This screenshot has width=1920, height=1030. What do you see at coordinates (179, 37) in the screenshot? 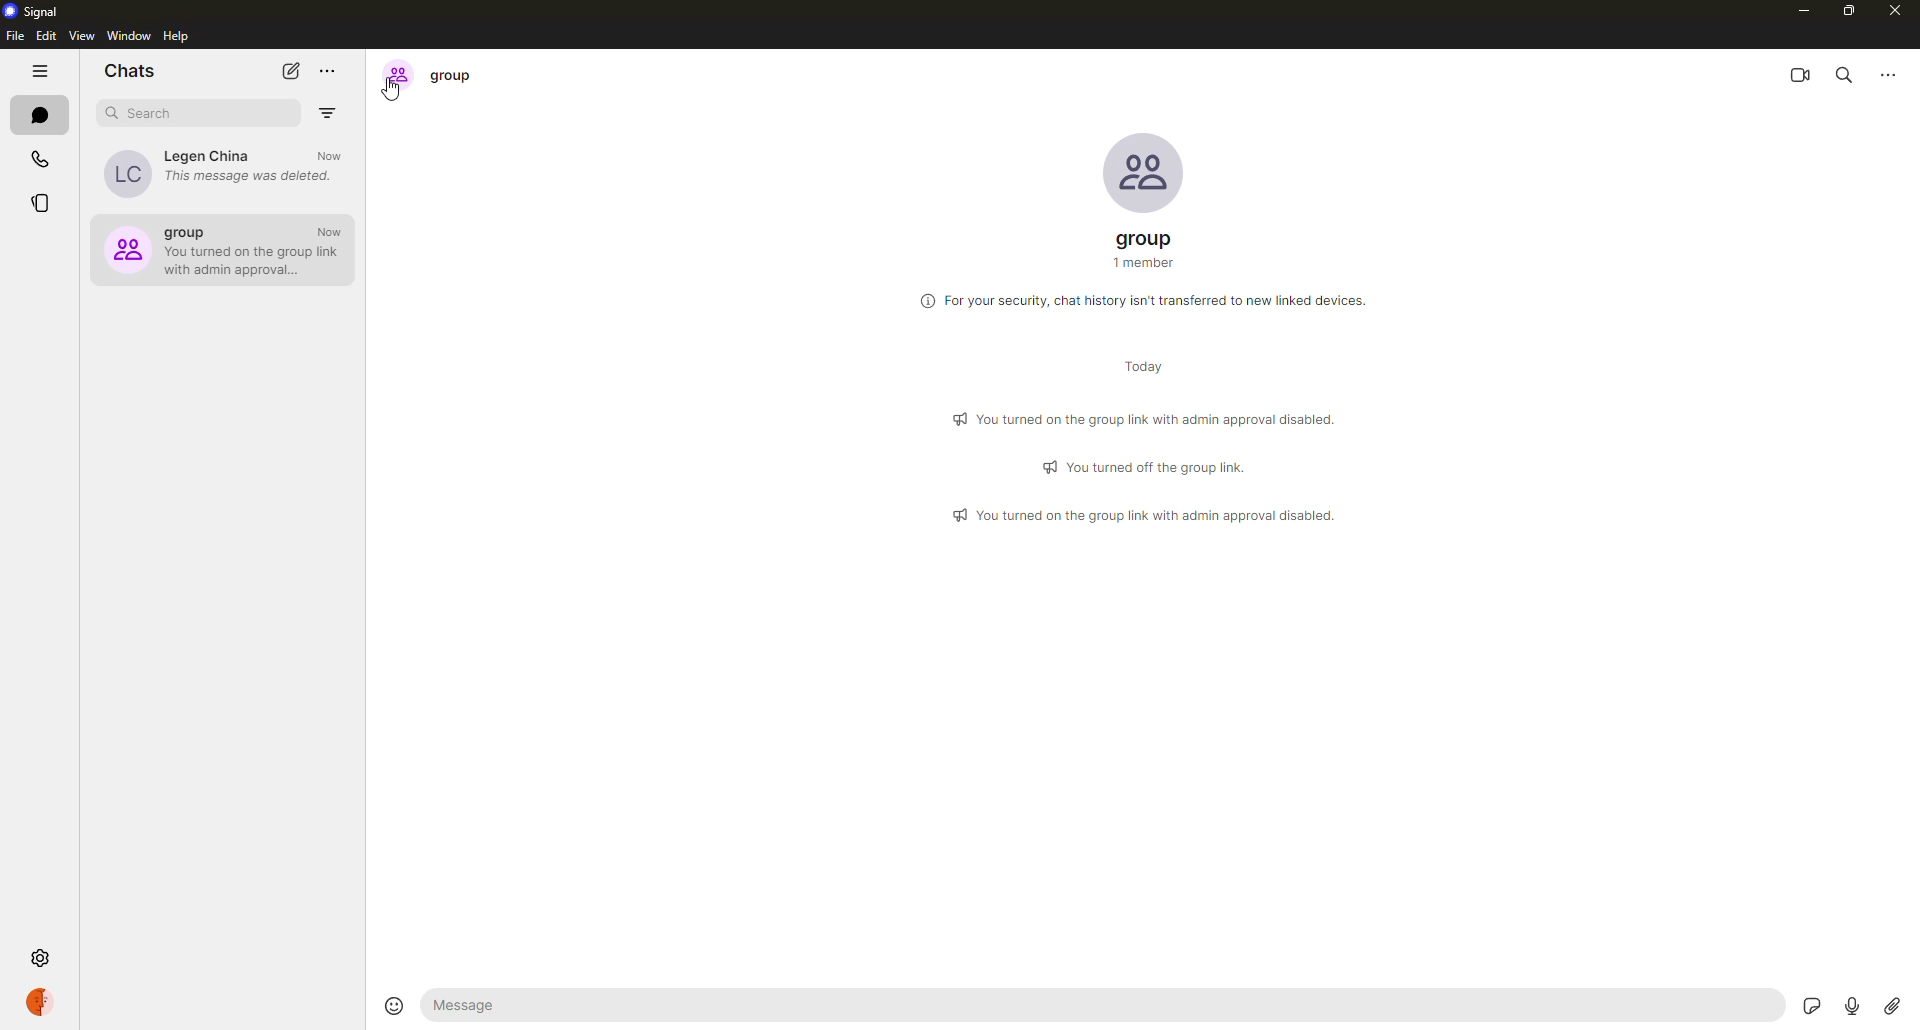
I see `help` at bounding box center [179, 37].